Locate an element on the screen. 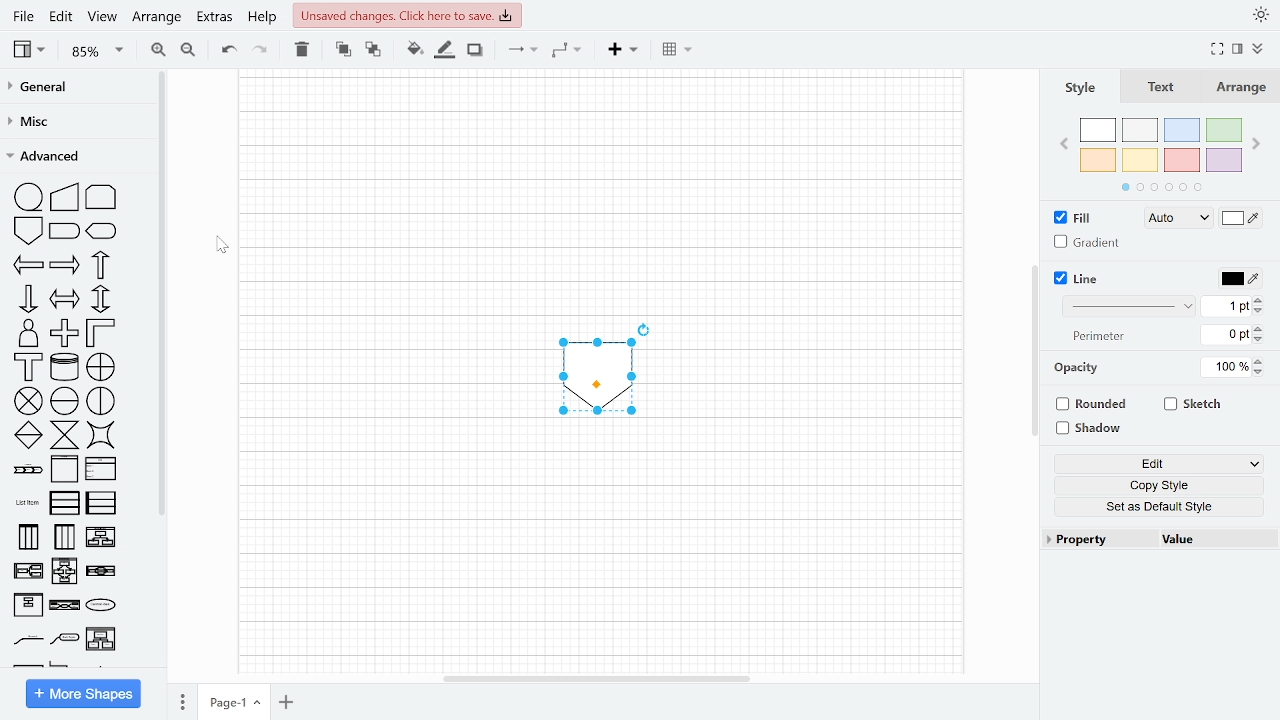 The height and width of the screenshot is (720, 1280). blue is located at coordinates (1183, 131).